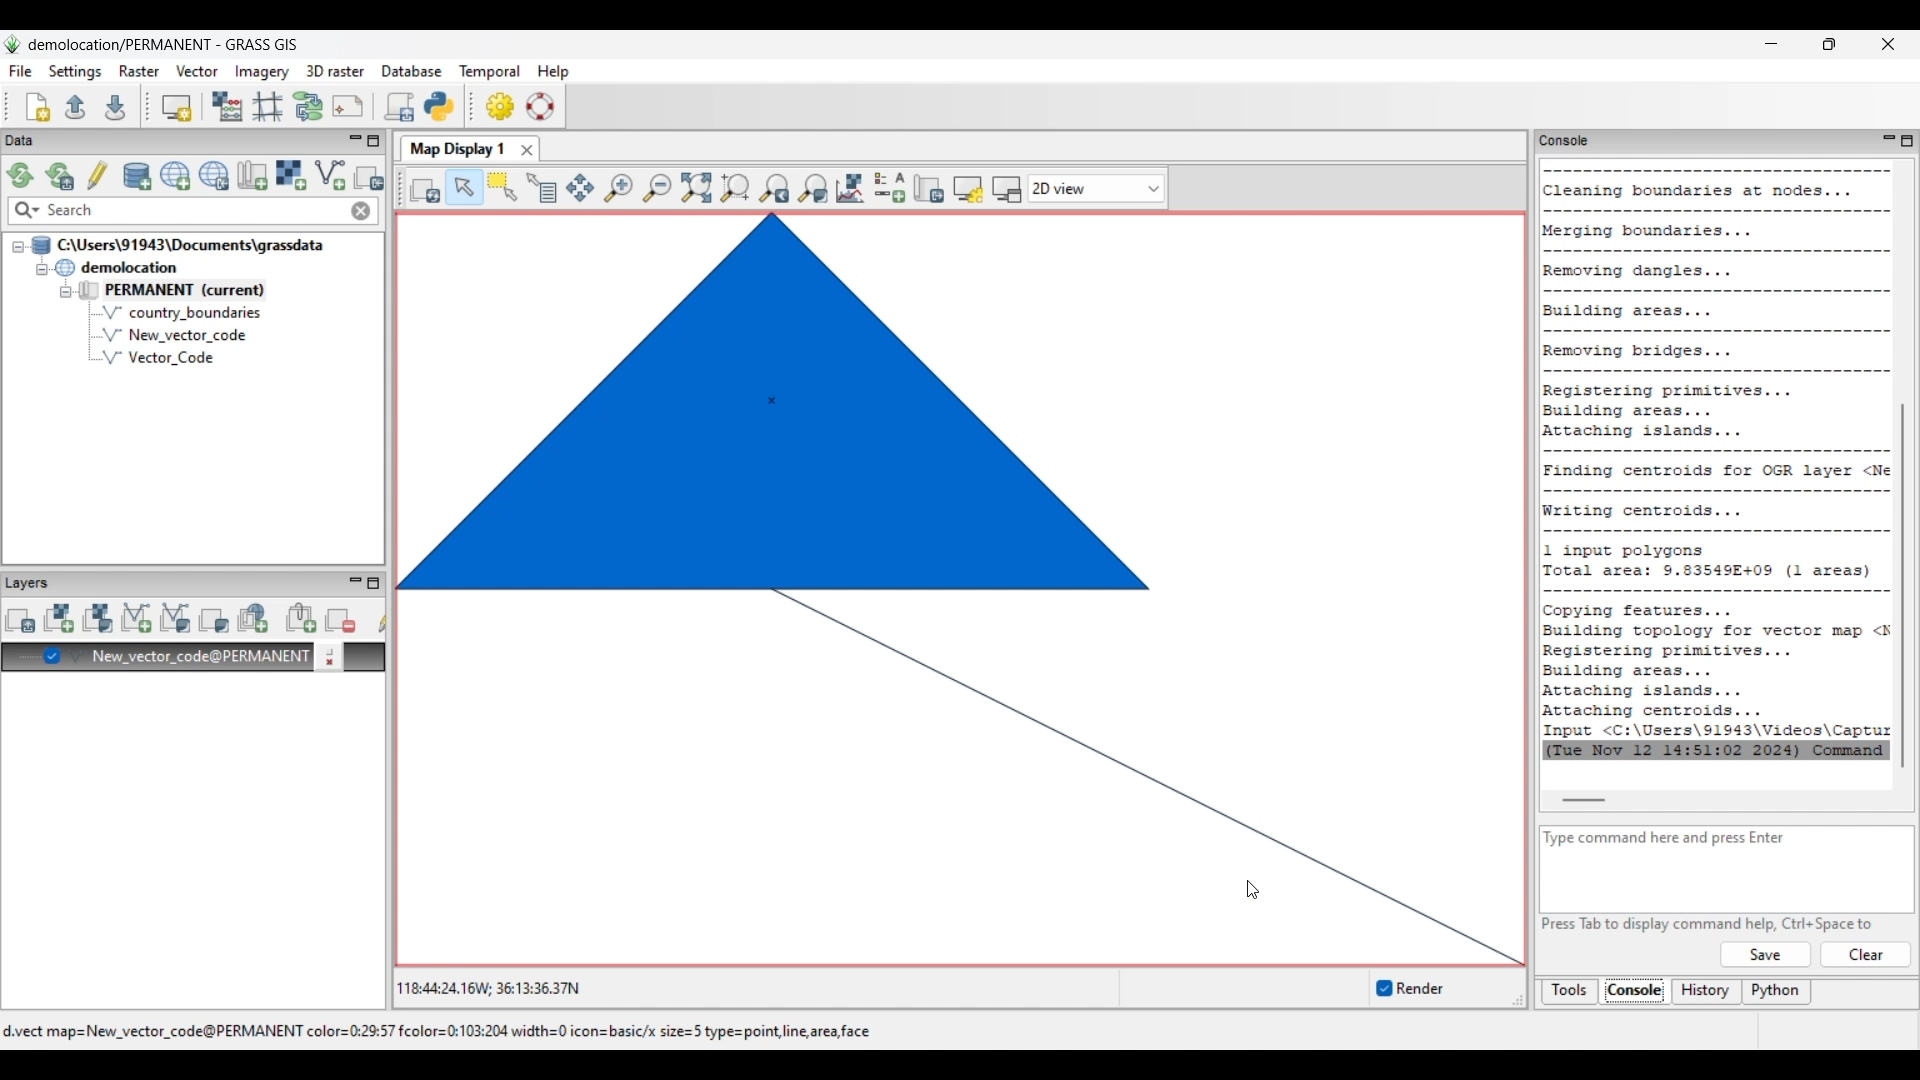 The width and height of the screenshot is (1920, 1080). Describe the element at coordinates (177, 108) in the screenshot. I see `Start new map display` at that location.